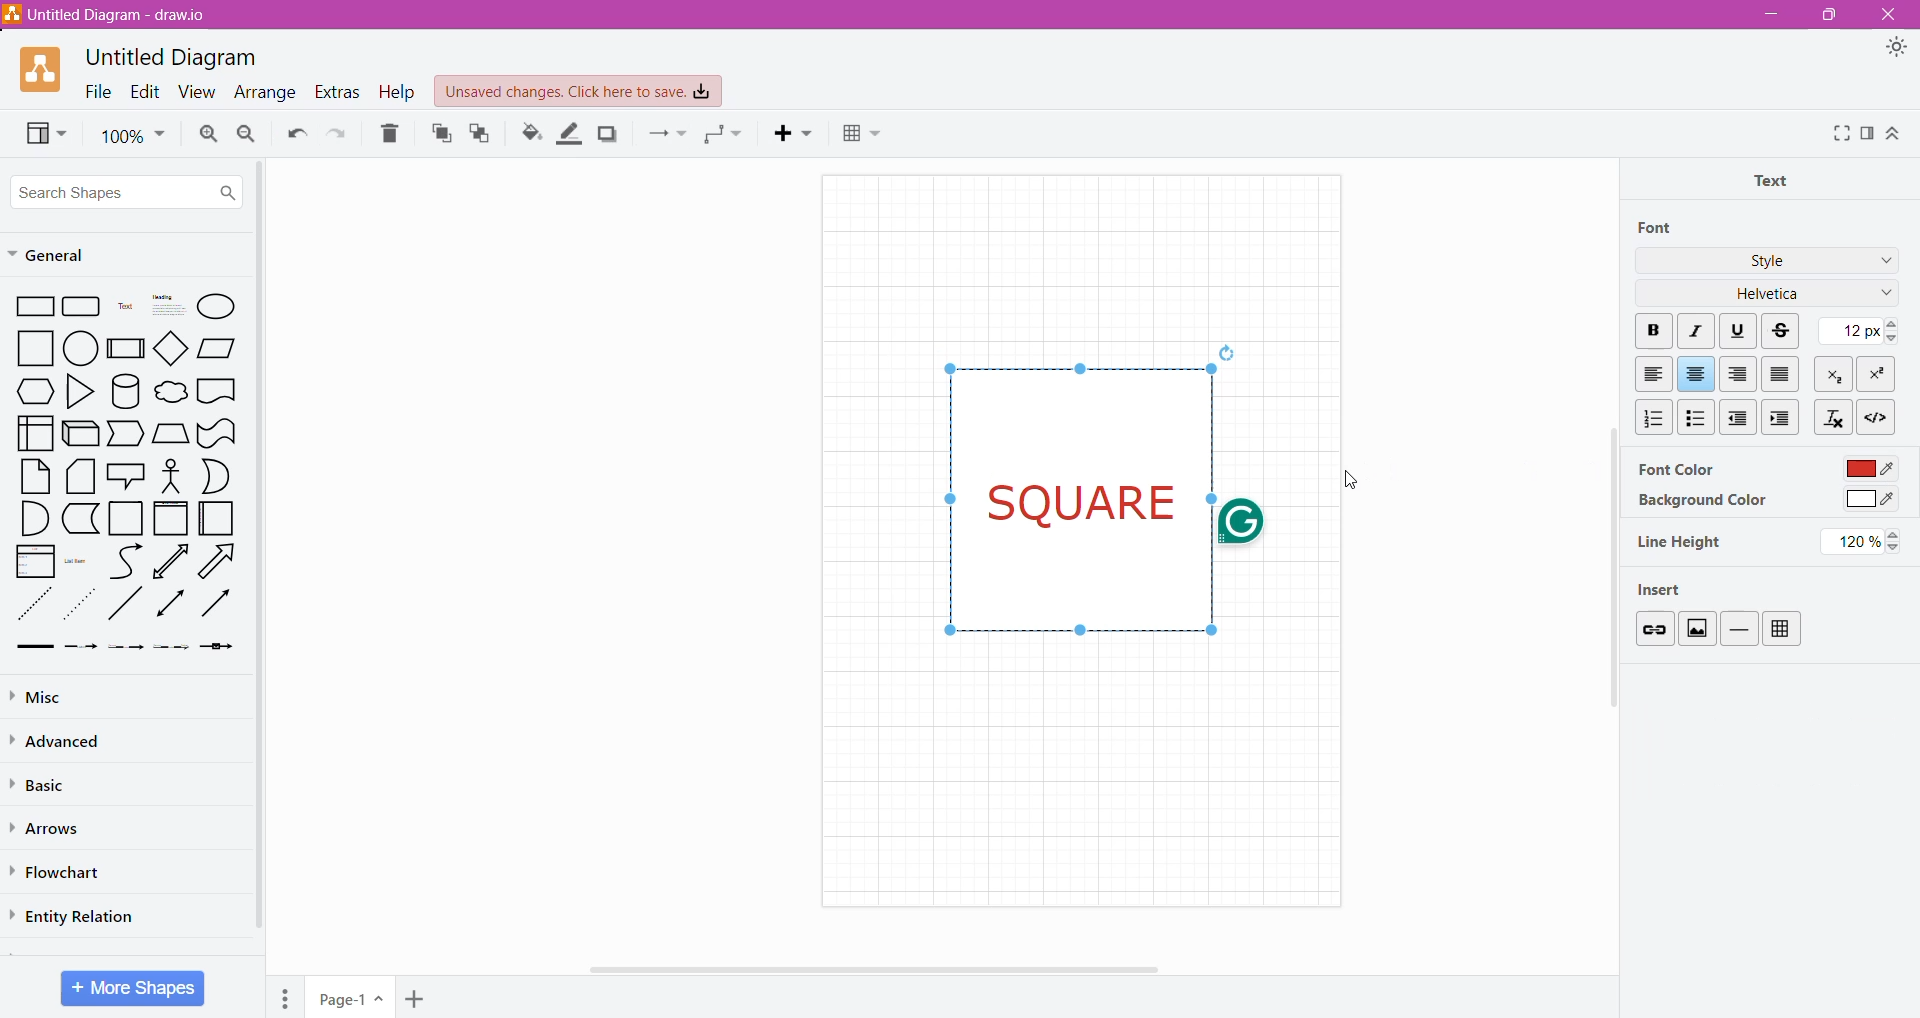 The image size is (1920, 1018). I want to click on View, so click(44, 132).